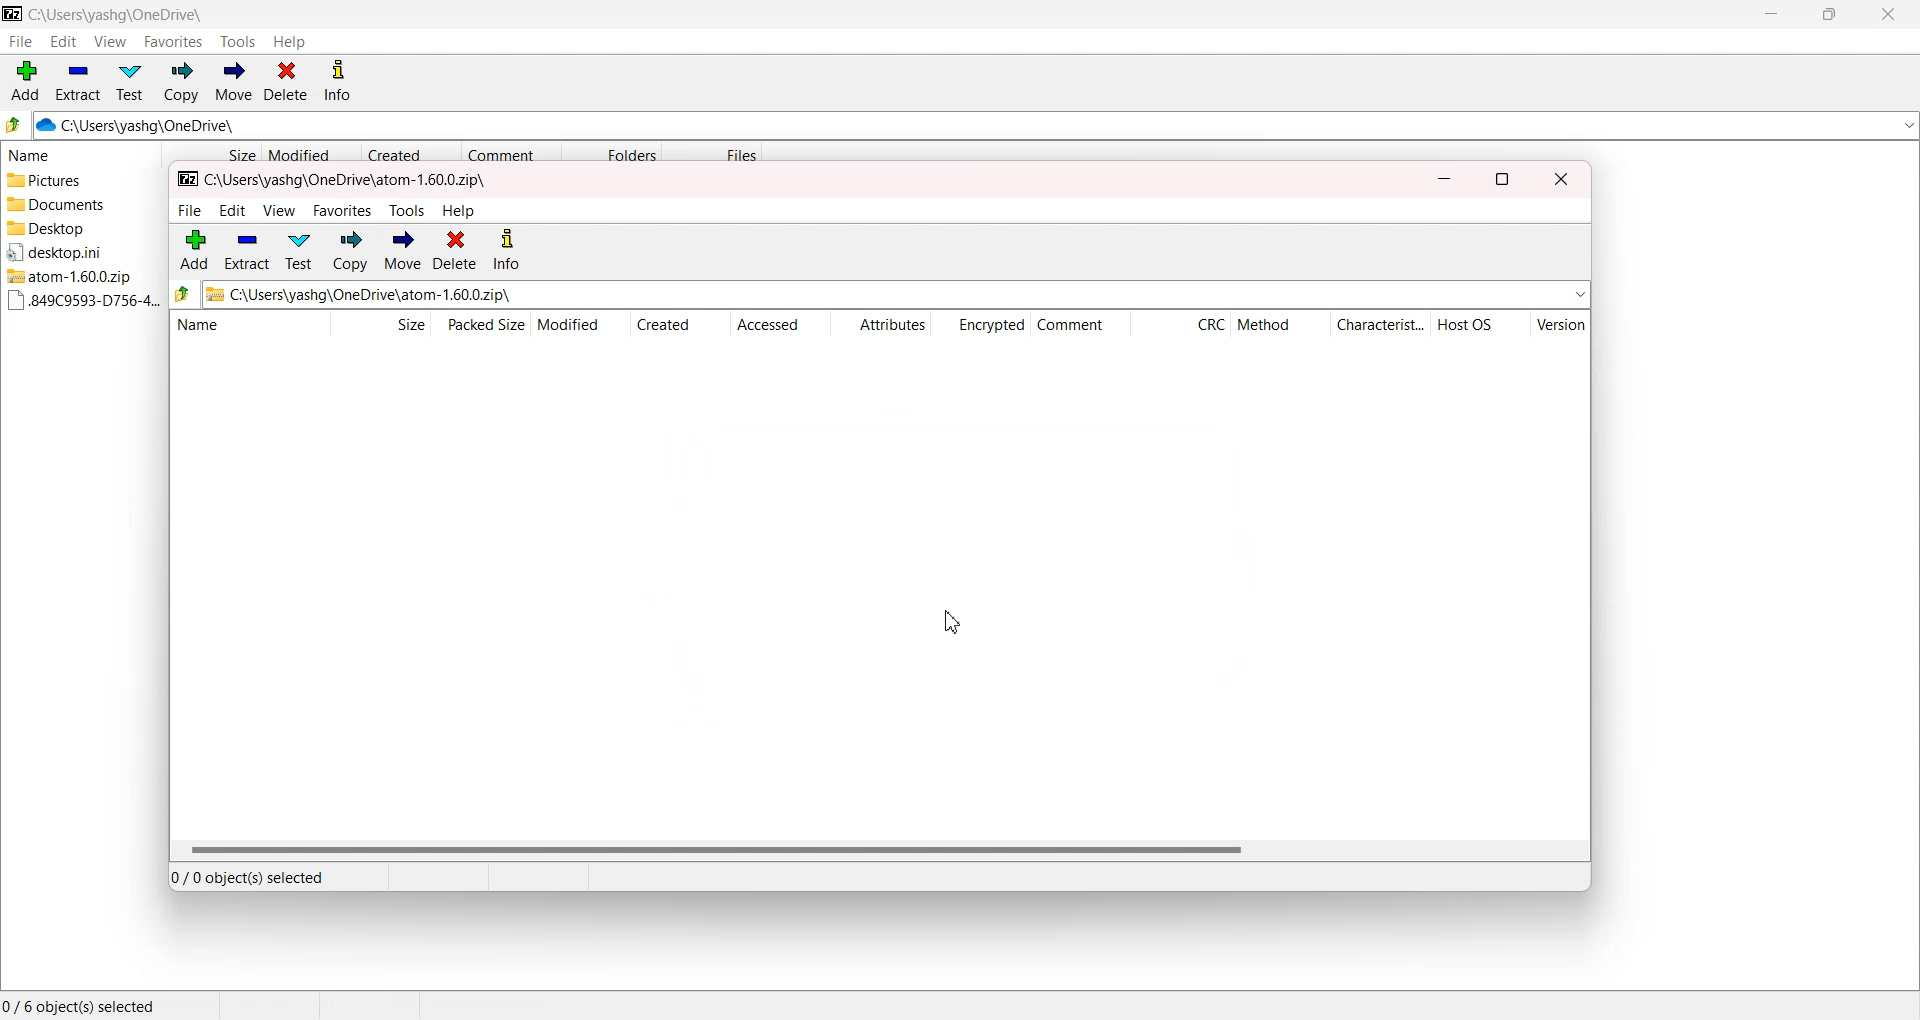  What do you see at coordinates (77, 181) in the screenshot?
I see `Pictures file` at bounding box center [77, 181].